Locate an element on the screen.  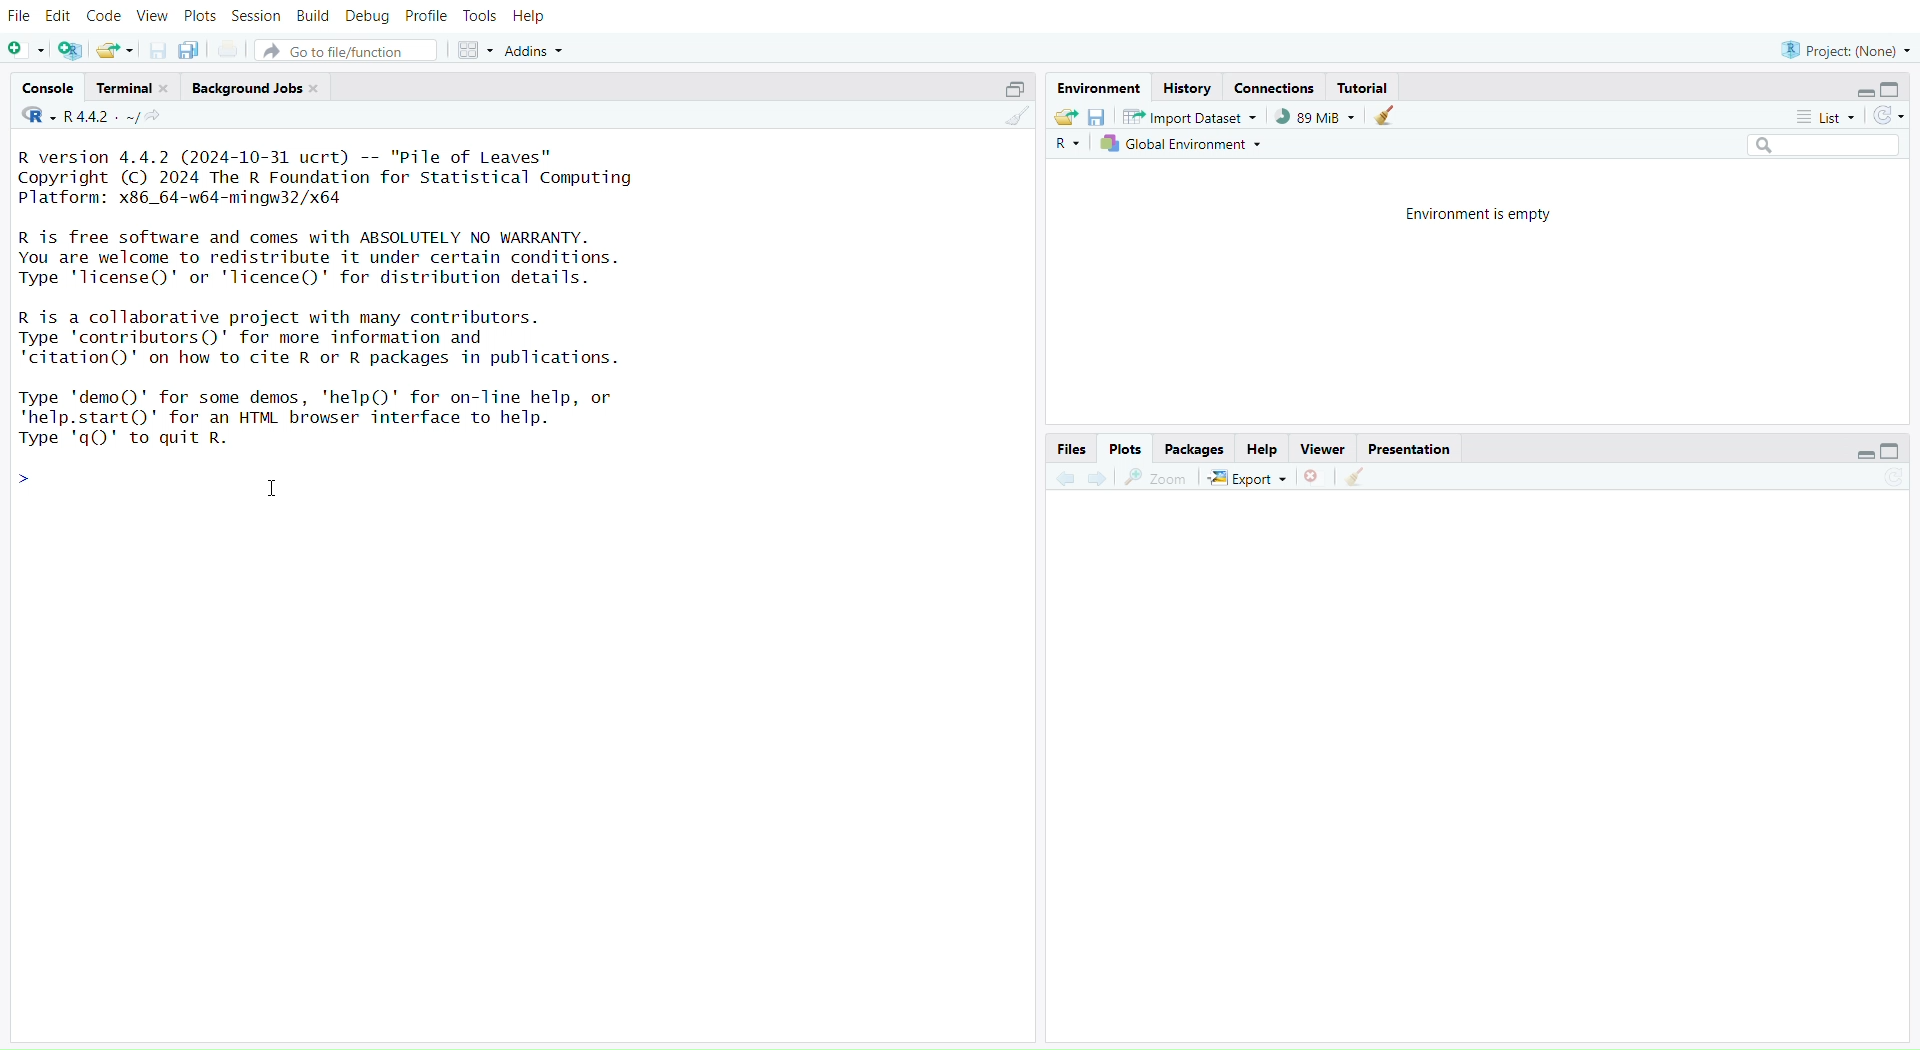
Terminal is located at coordinates (129, 86).